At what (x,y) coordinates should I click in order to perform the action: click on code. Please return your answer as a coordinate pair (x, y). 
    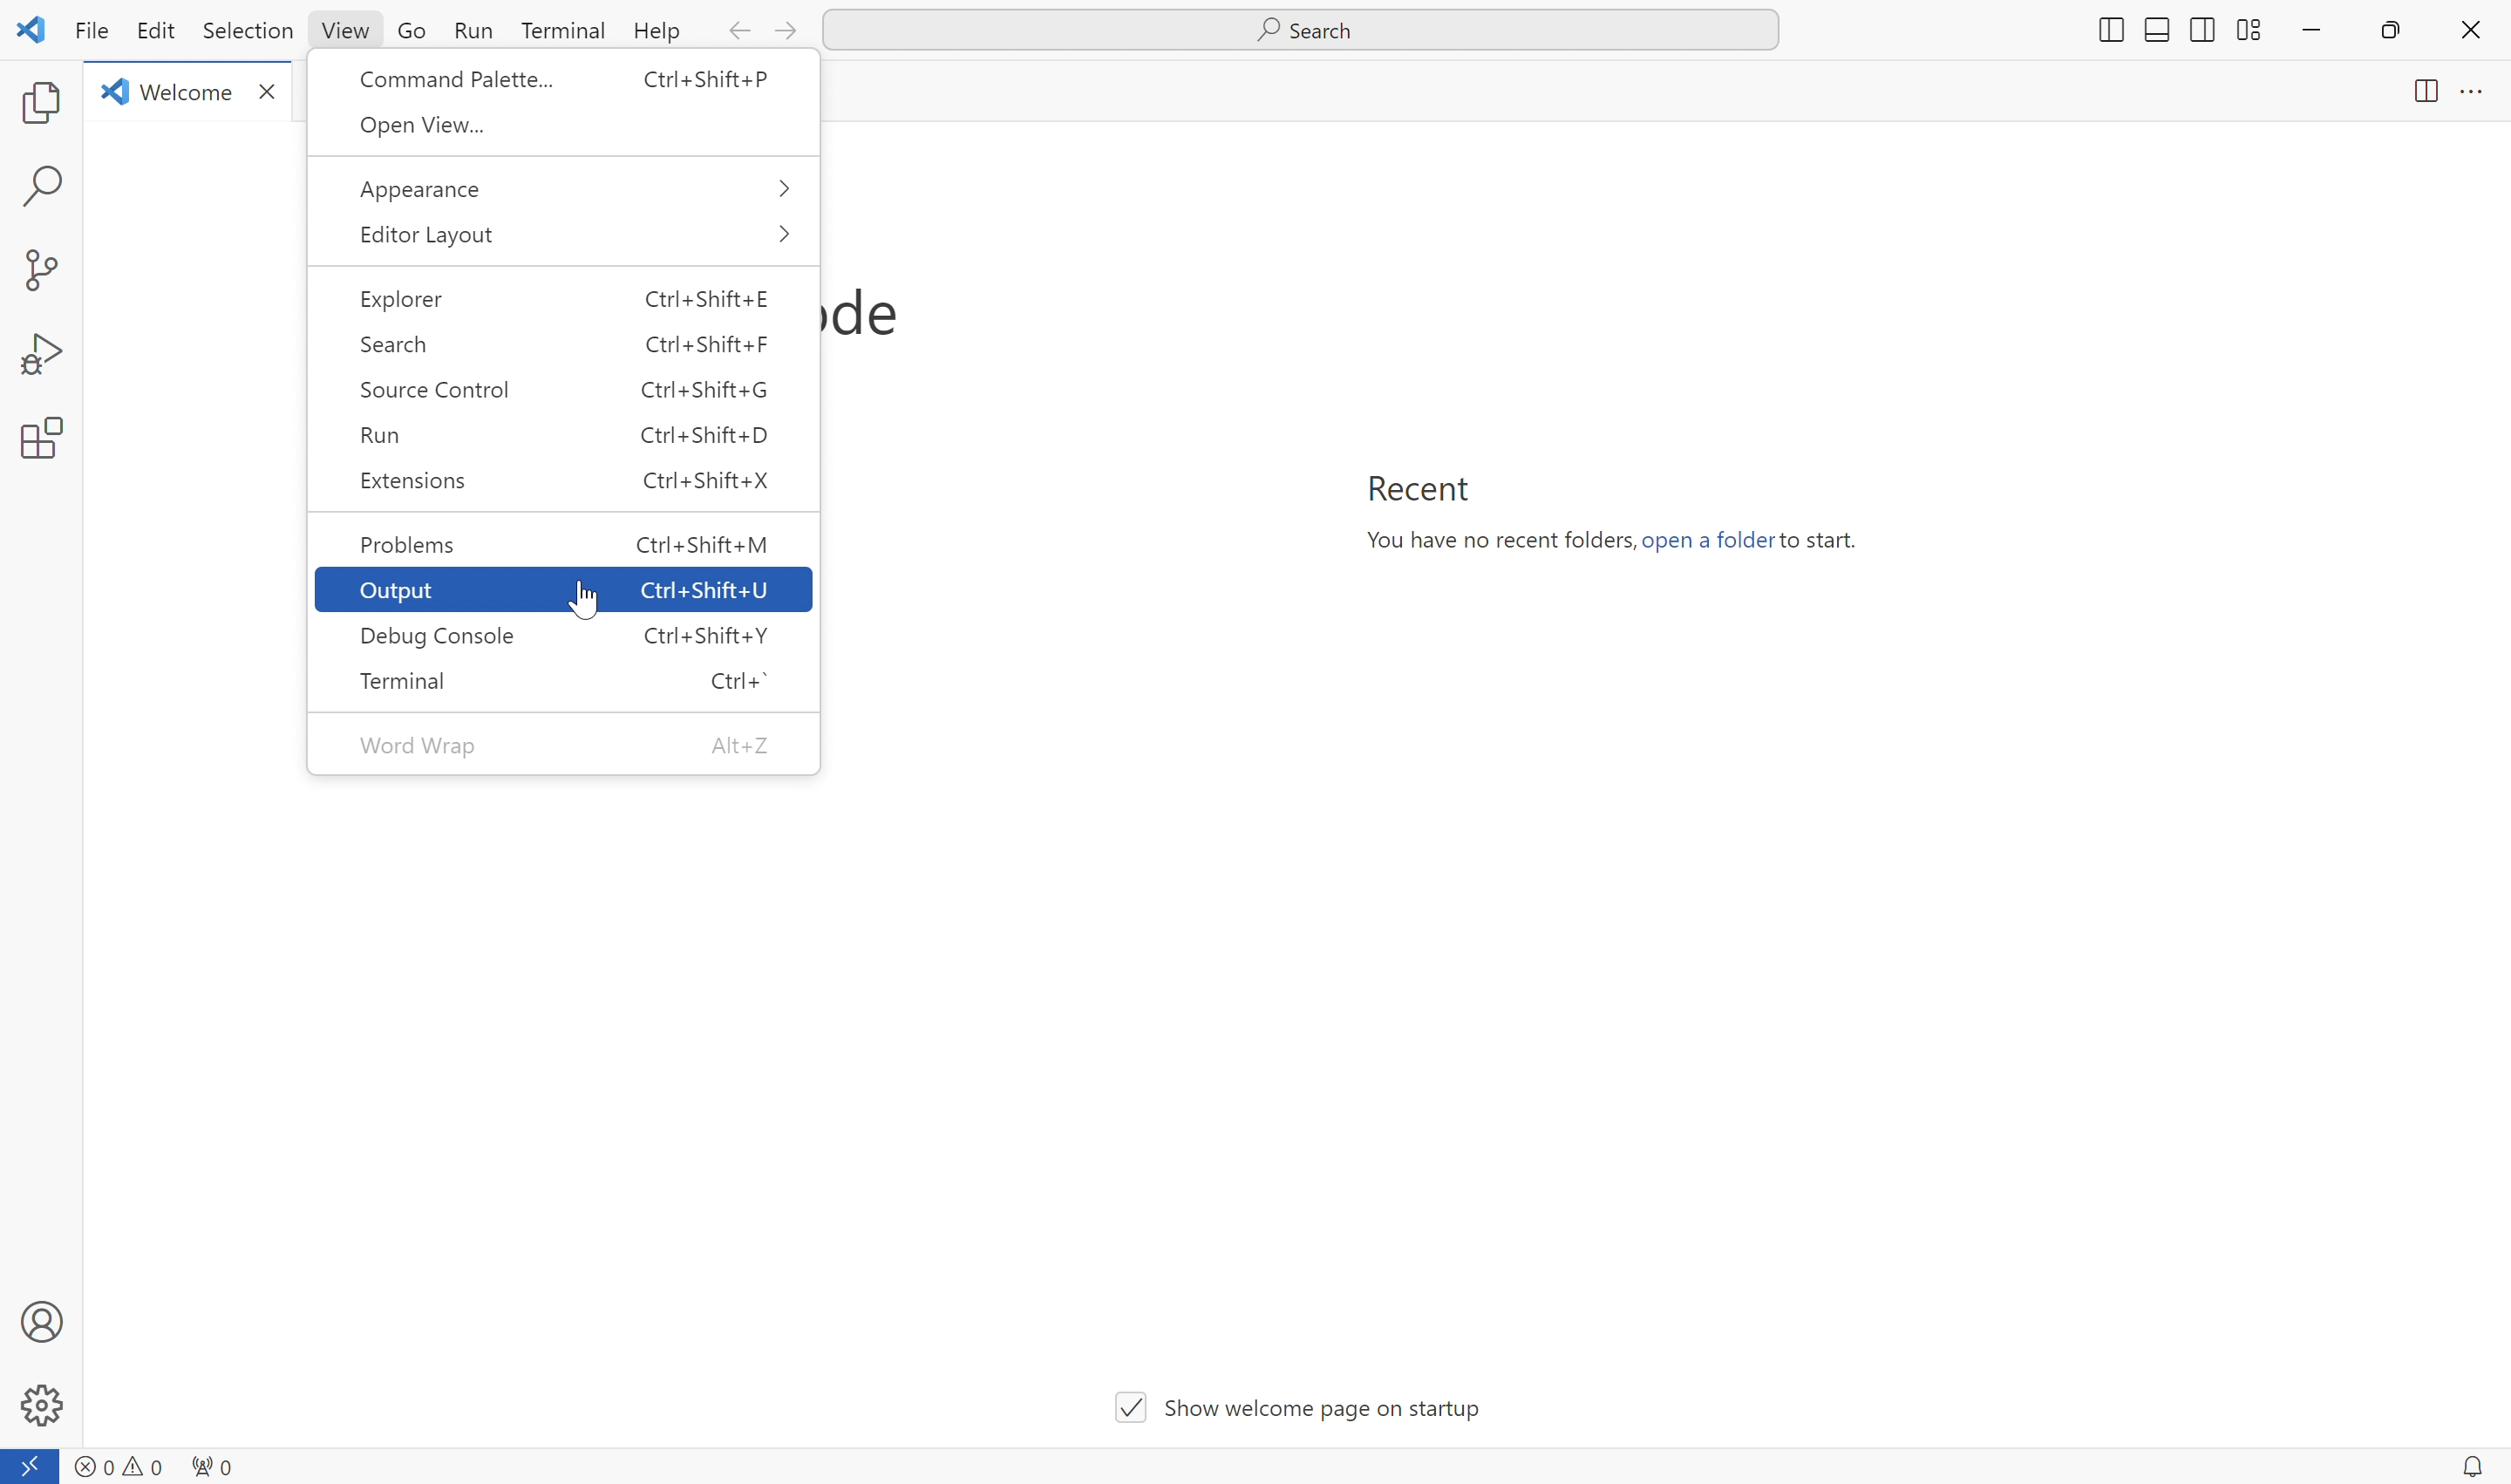
    Looking at the image, I should click on (875, 310).